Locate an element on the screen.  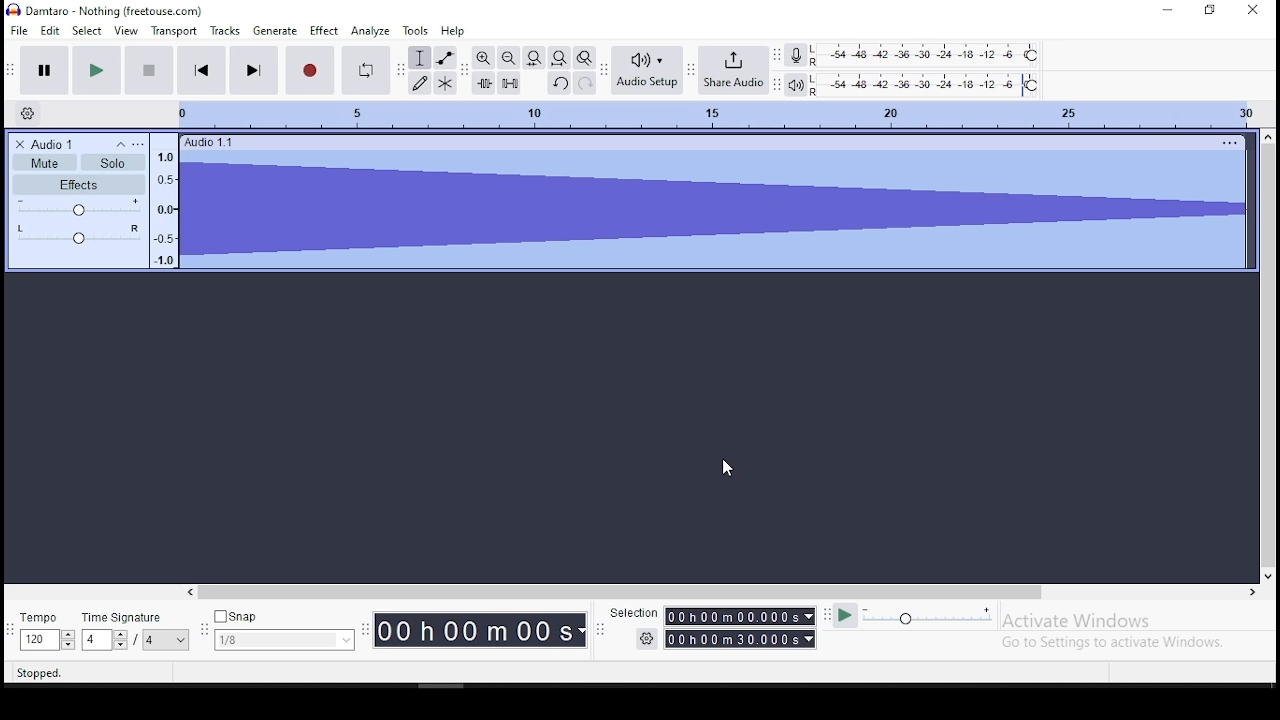
record is located at coordinates (310, 70).